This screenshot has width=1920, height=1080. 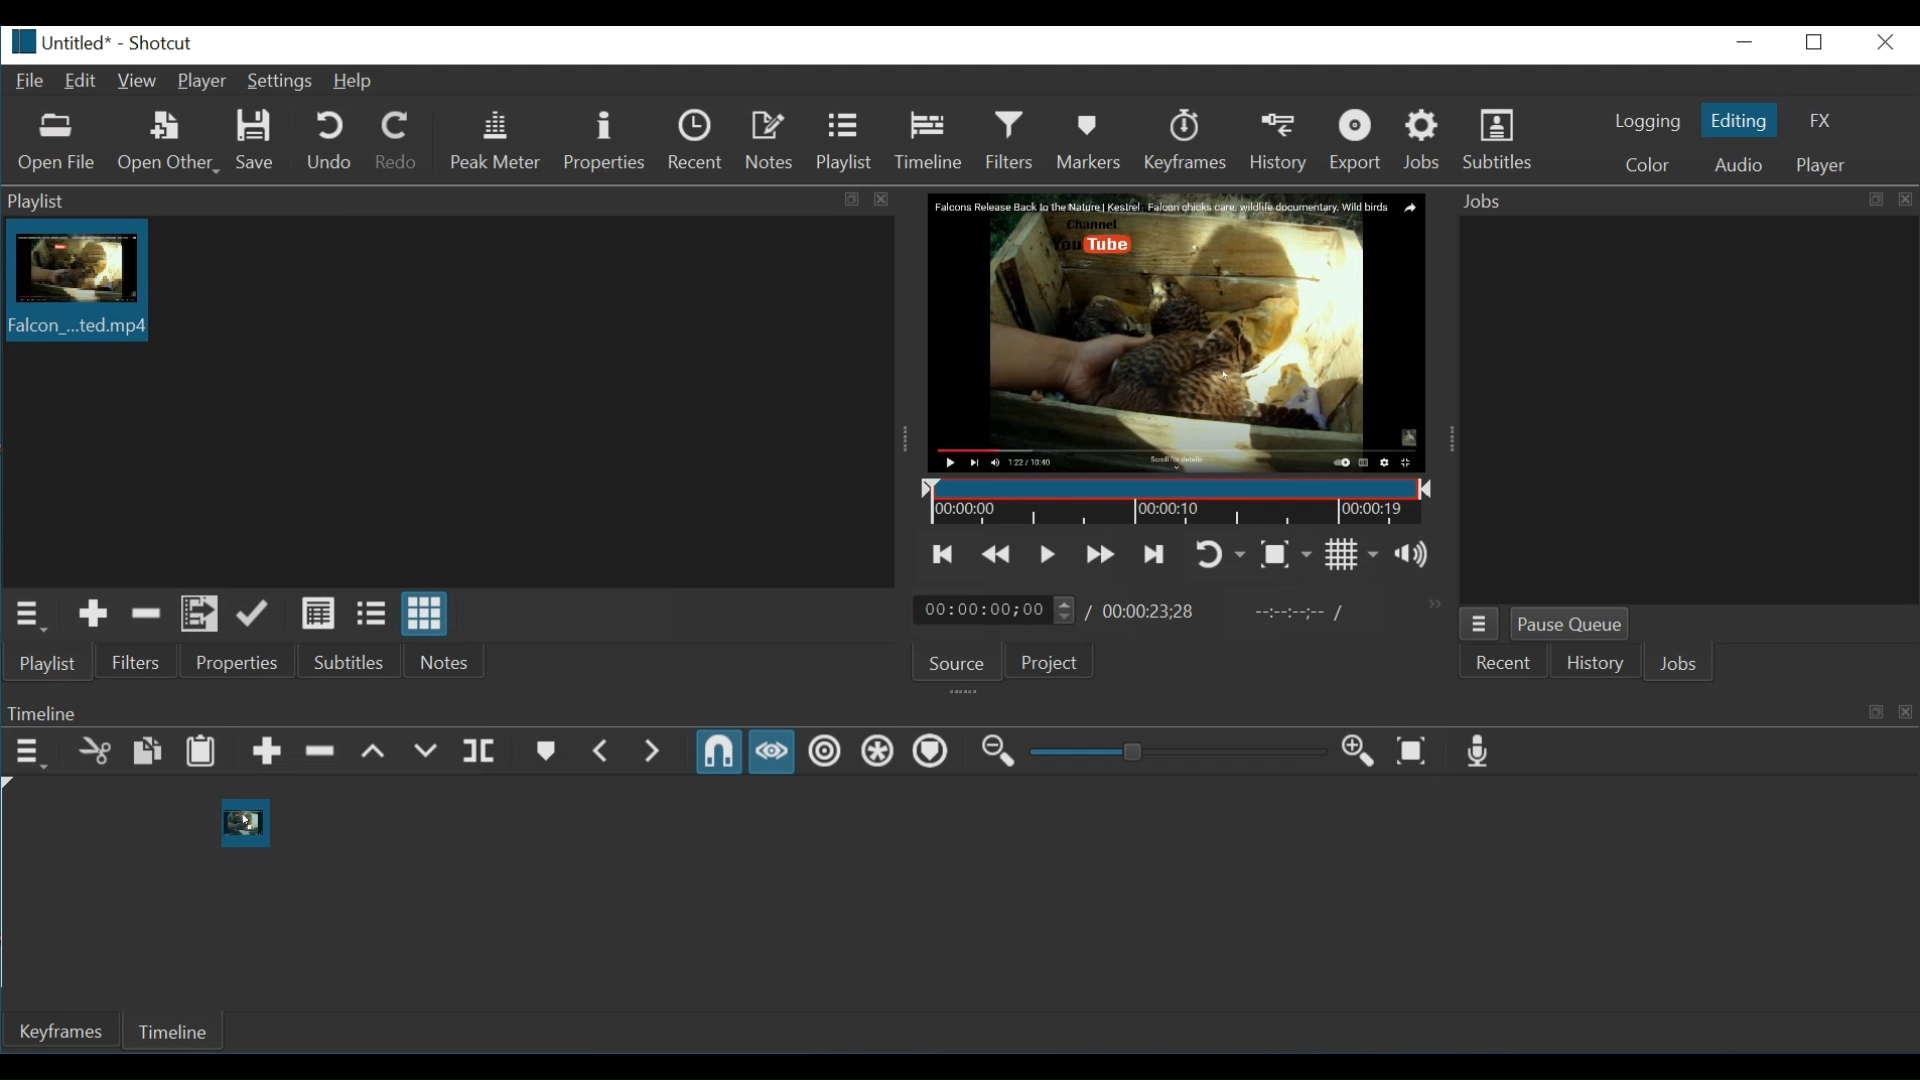 I want to click on View as detail, so click(x=319, y=614).